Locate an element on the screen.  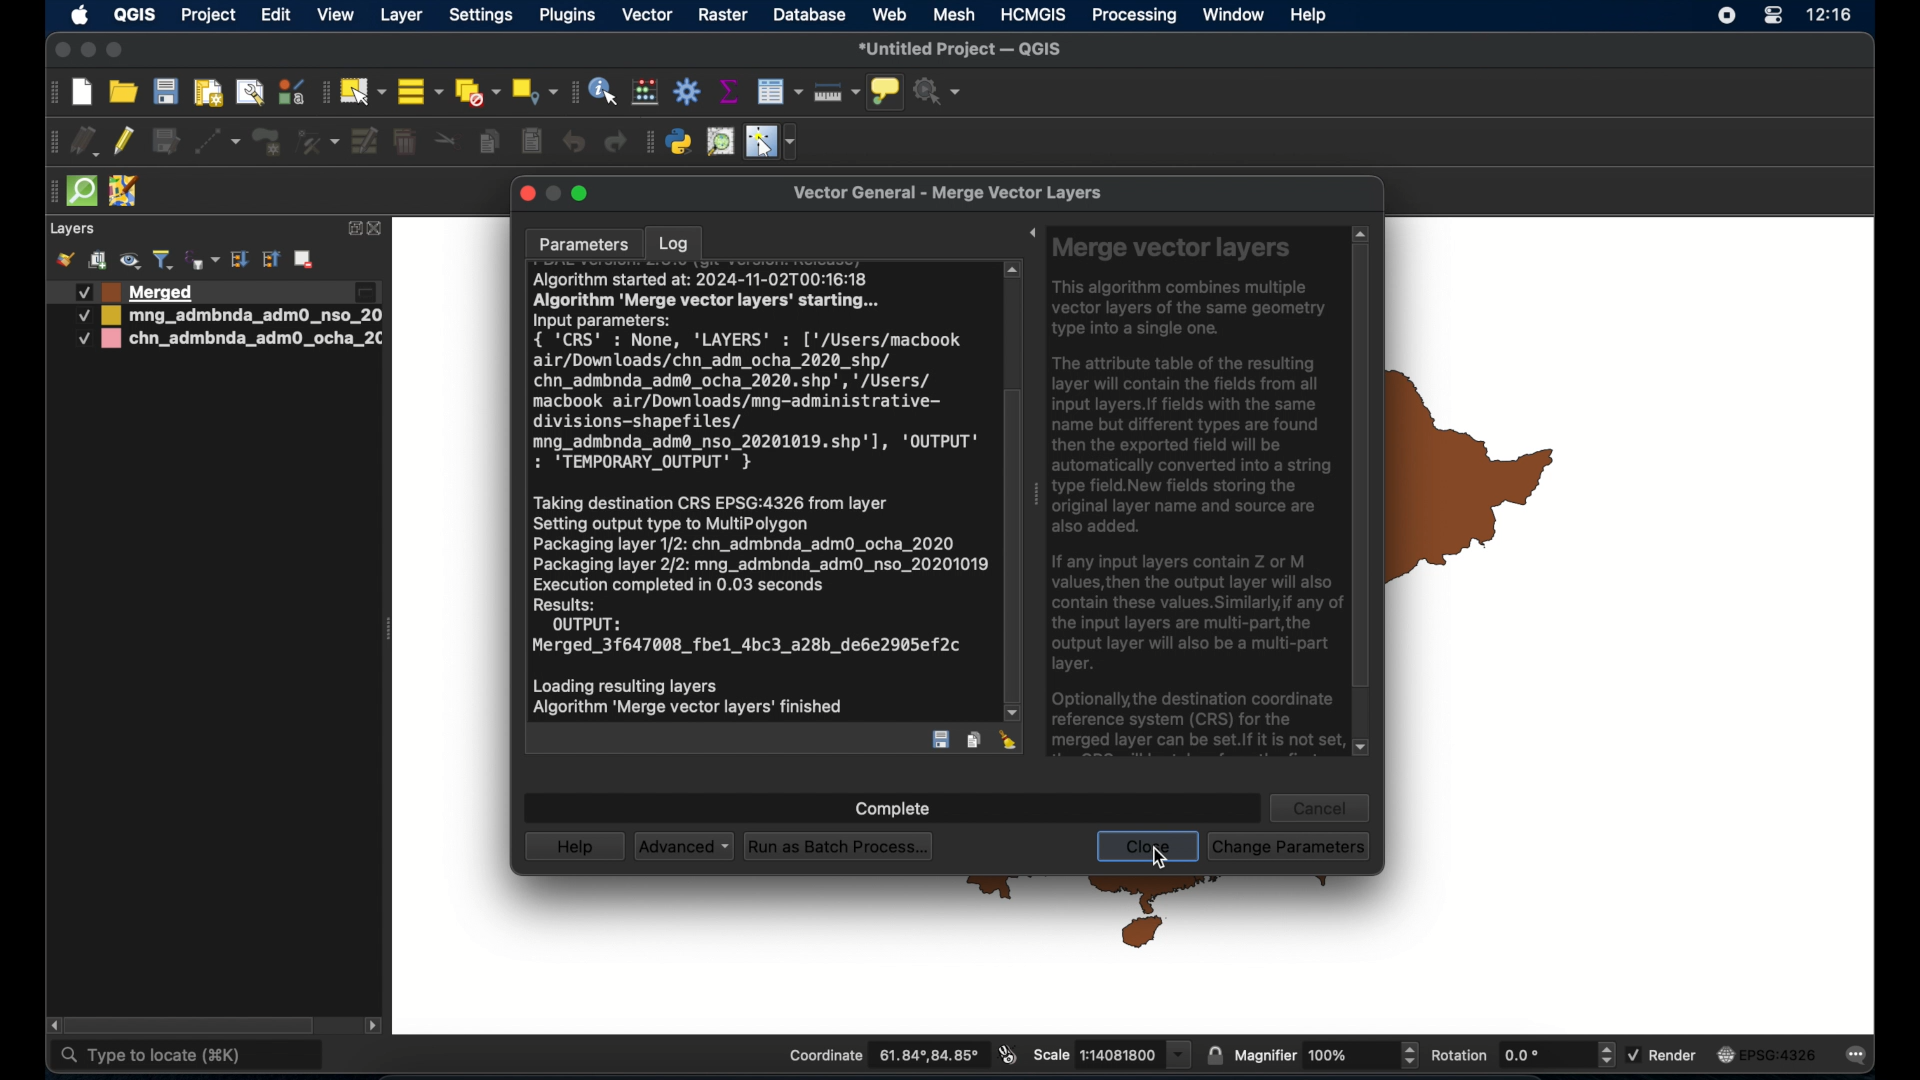
selection toolbar is located at coordinates (323, 92).